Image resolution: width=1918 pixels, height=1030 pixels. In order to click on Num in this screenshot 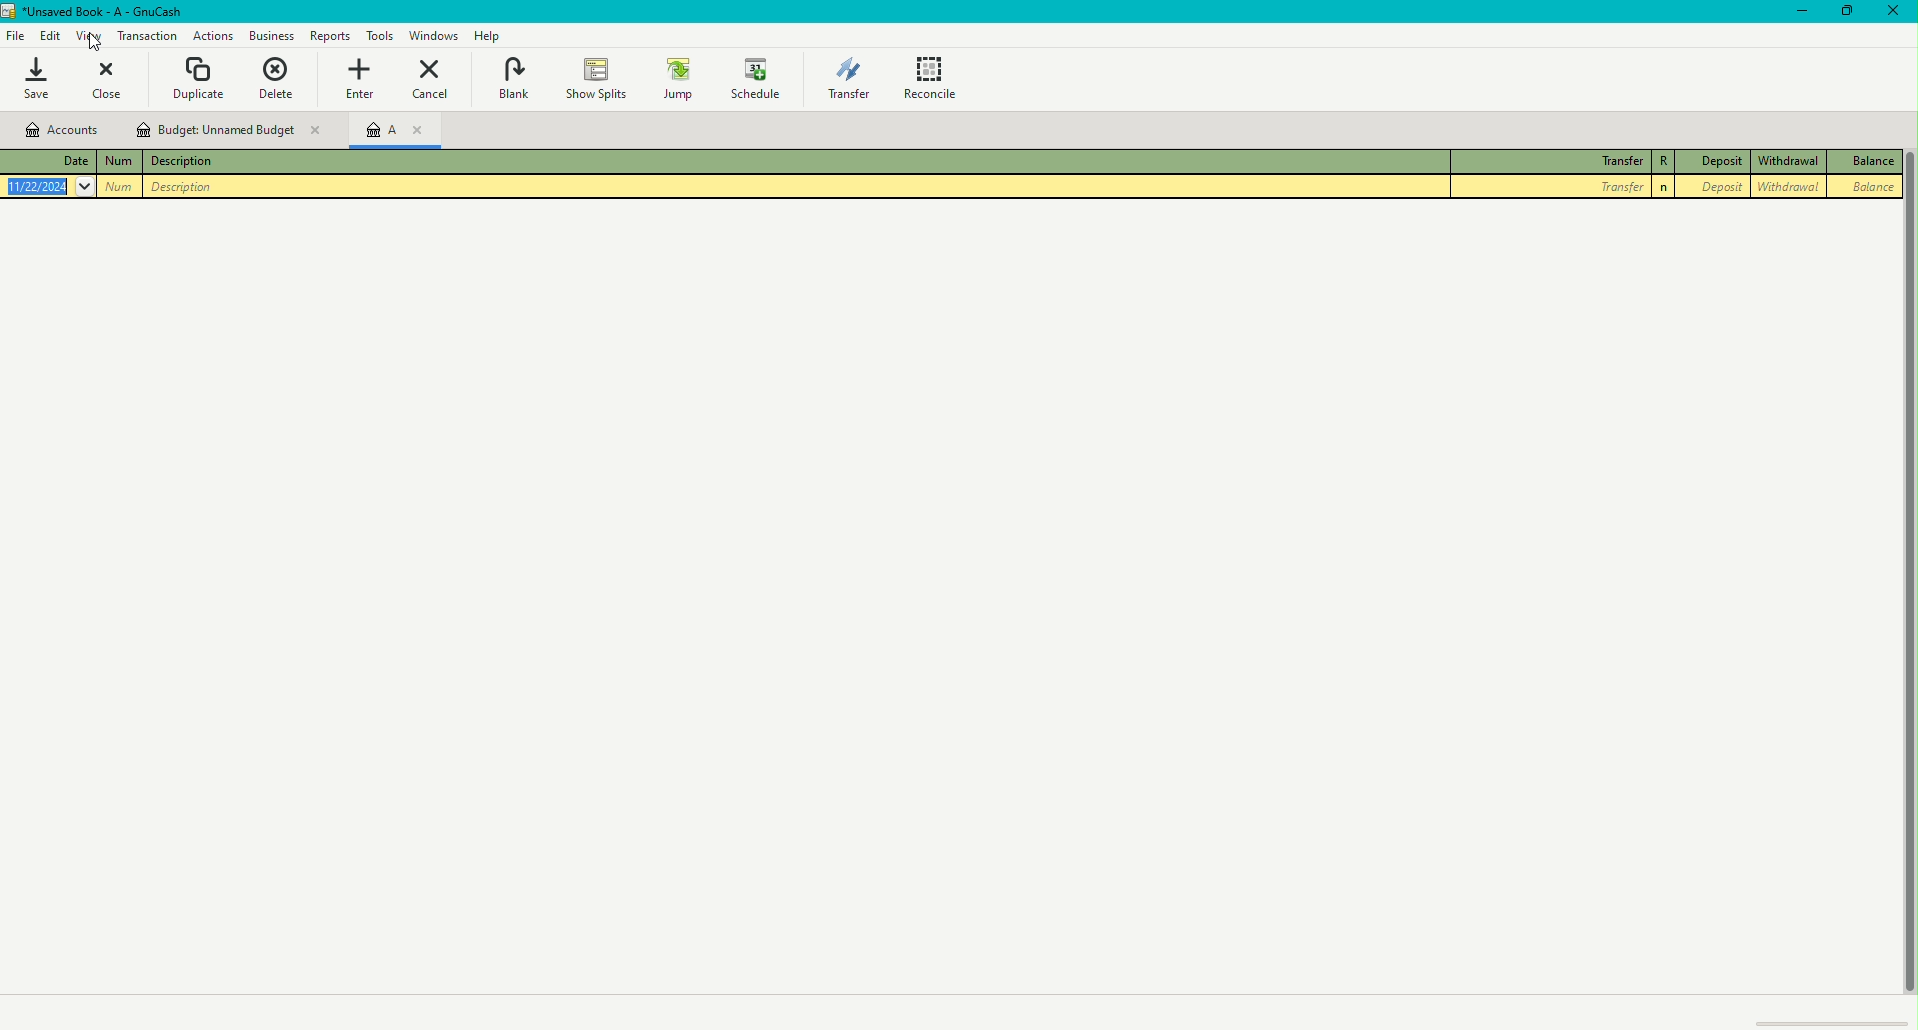, I will do `click(122, 187)`.